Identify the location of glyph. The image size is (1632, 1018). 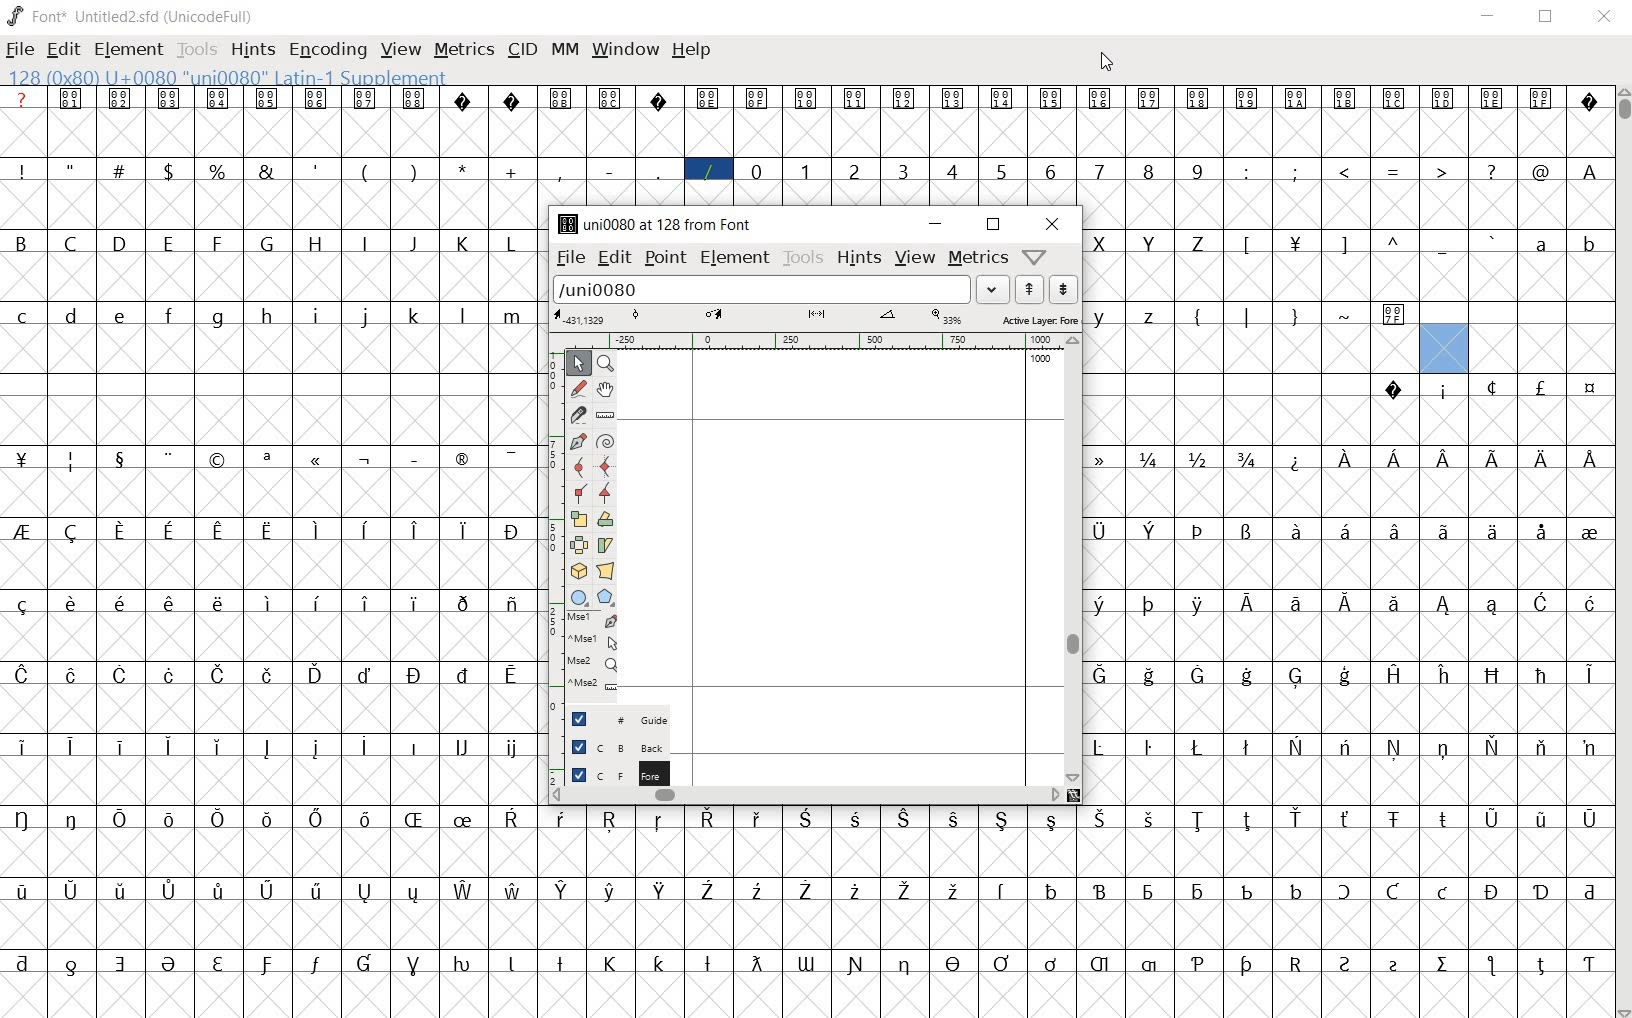
(122, 890).